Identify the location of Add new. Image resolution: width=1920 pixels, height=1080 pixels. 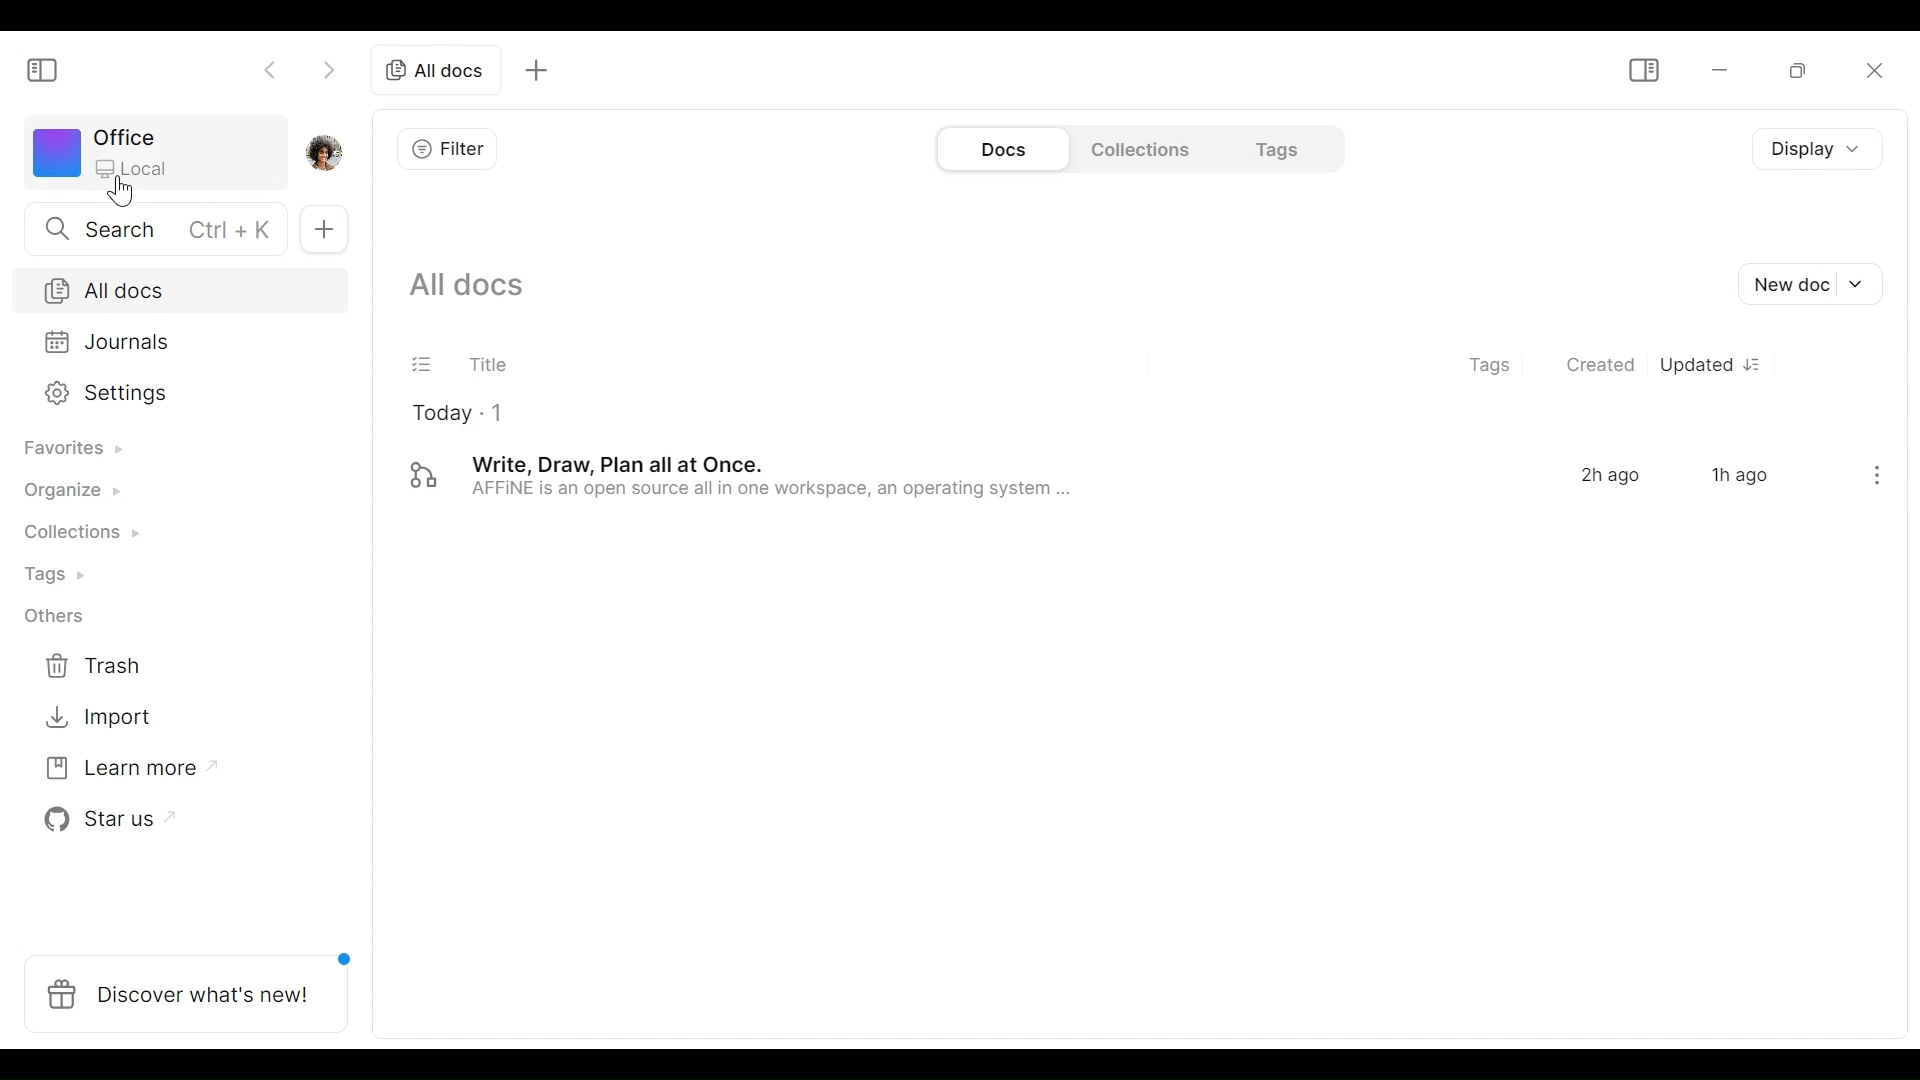
(323, 231).